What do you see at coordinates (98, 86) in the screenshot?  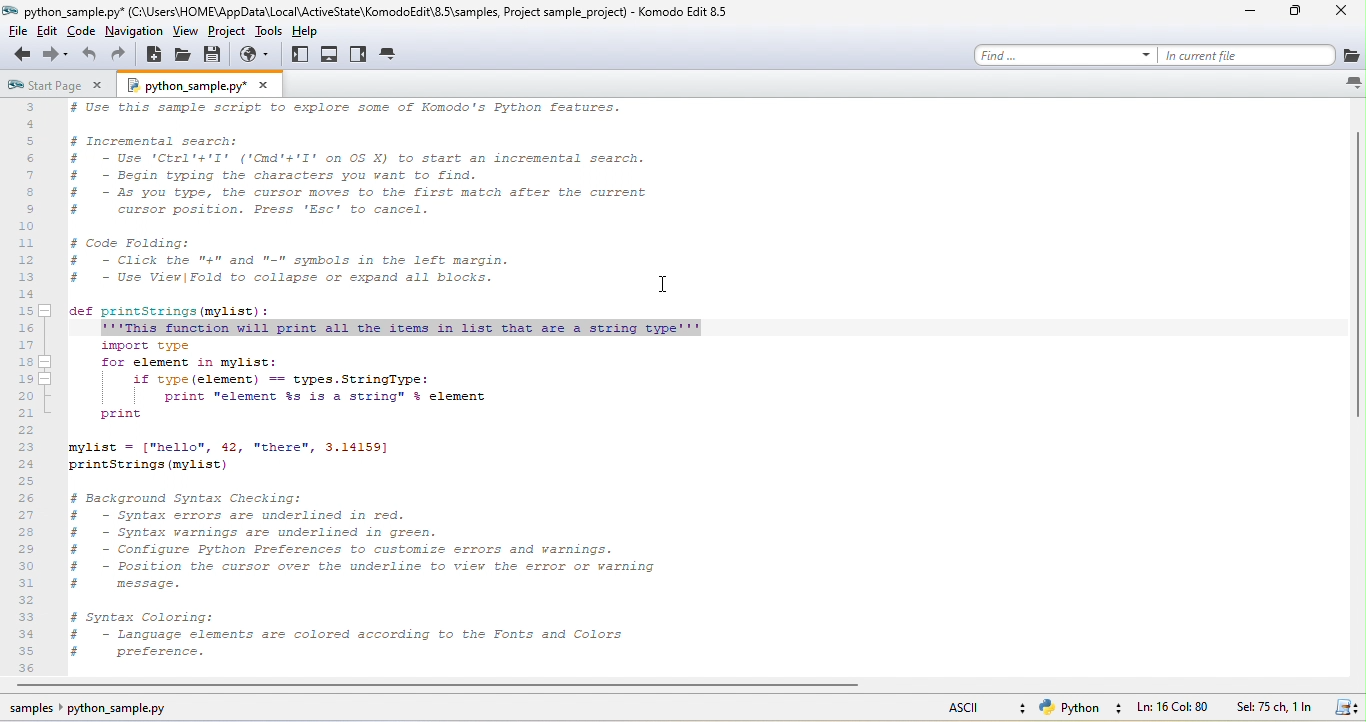 I see `close` at bounding box center [98, 86].